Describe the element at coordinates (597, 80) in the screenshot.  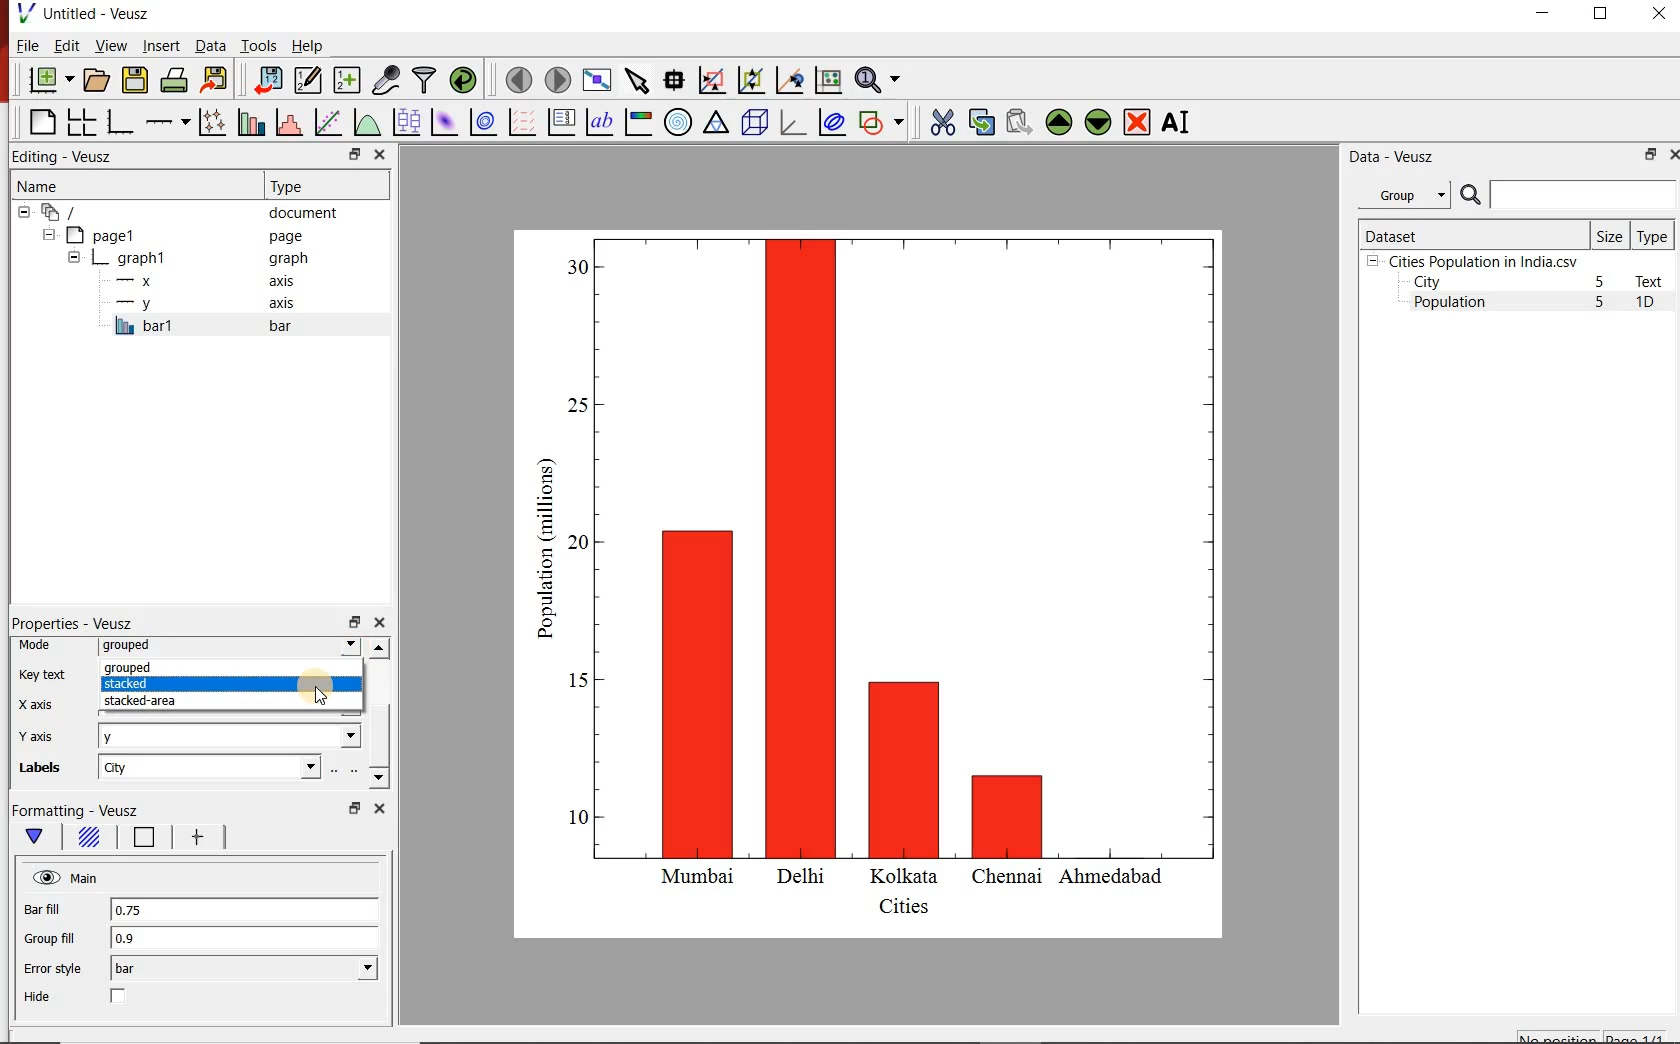
I see `view plot full screen` at that location.